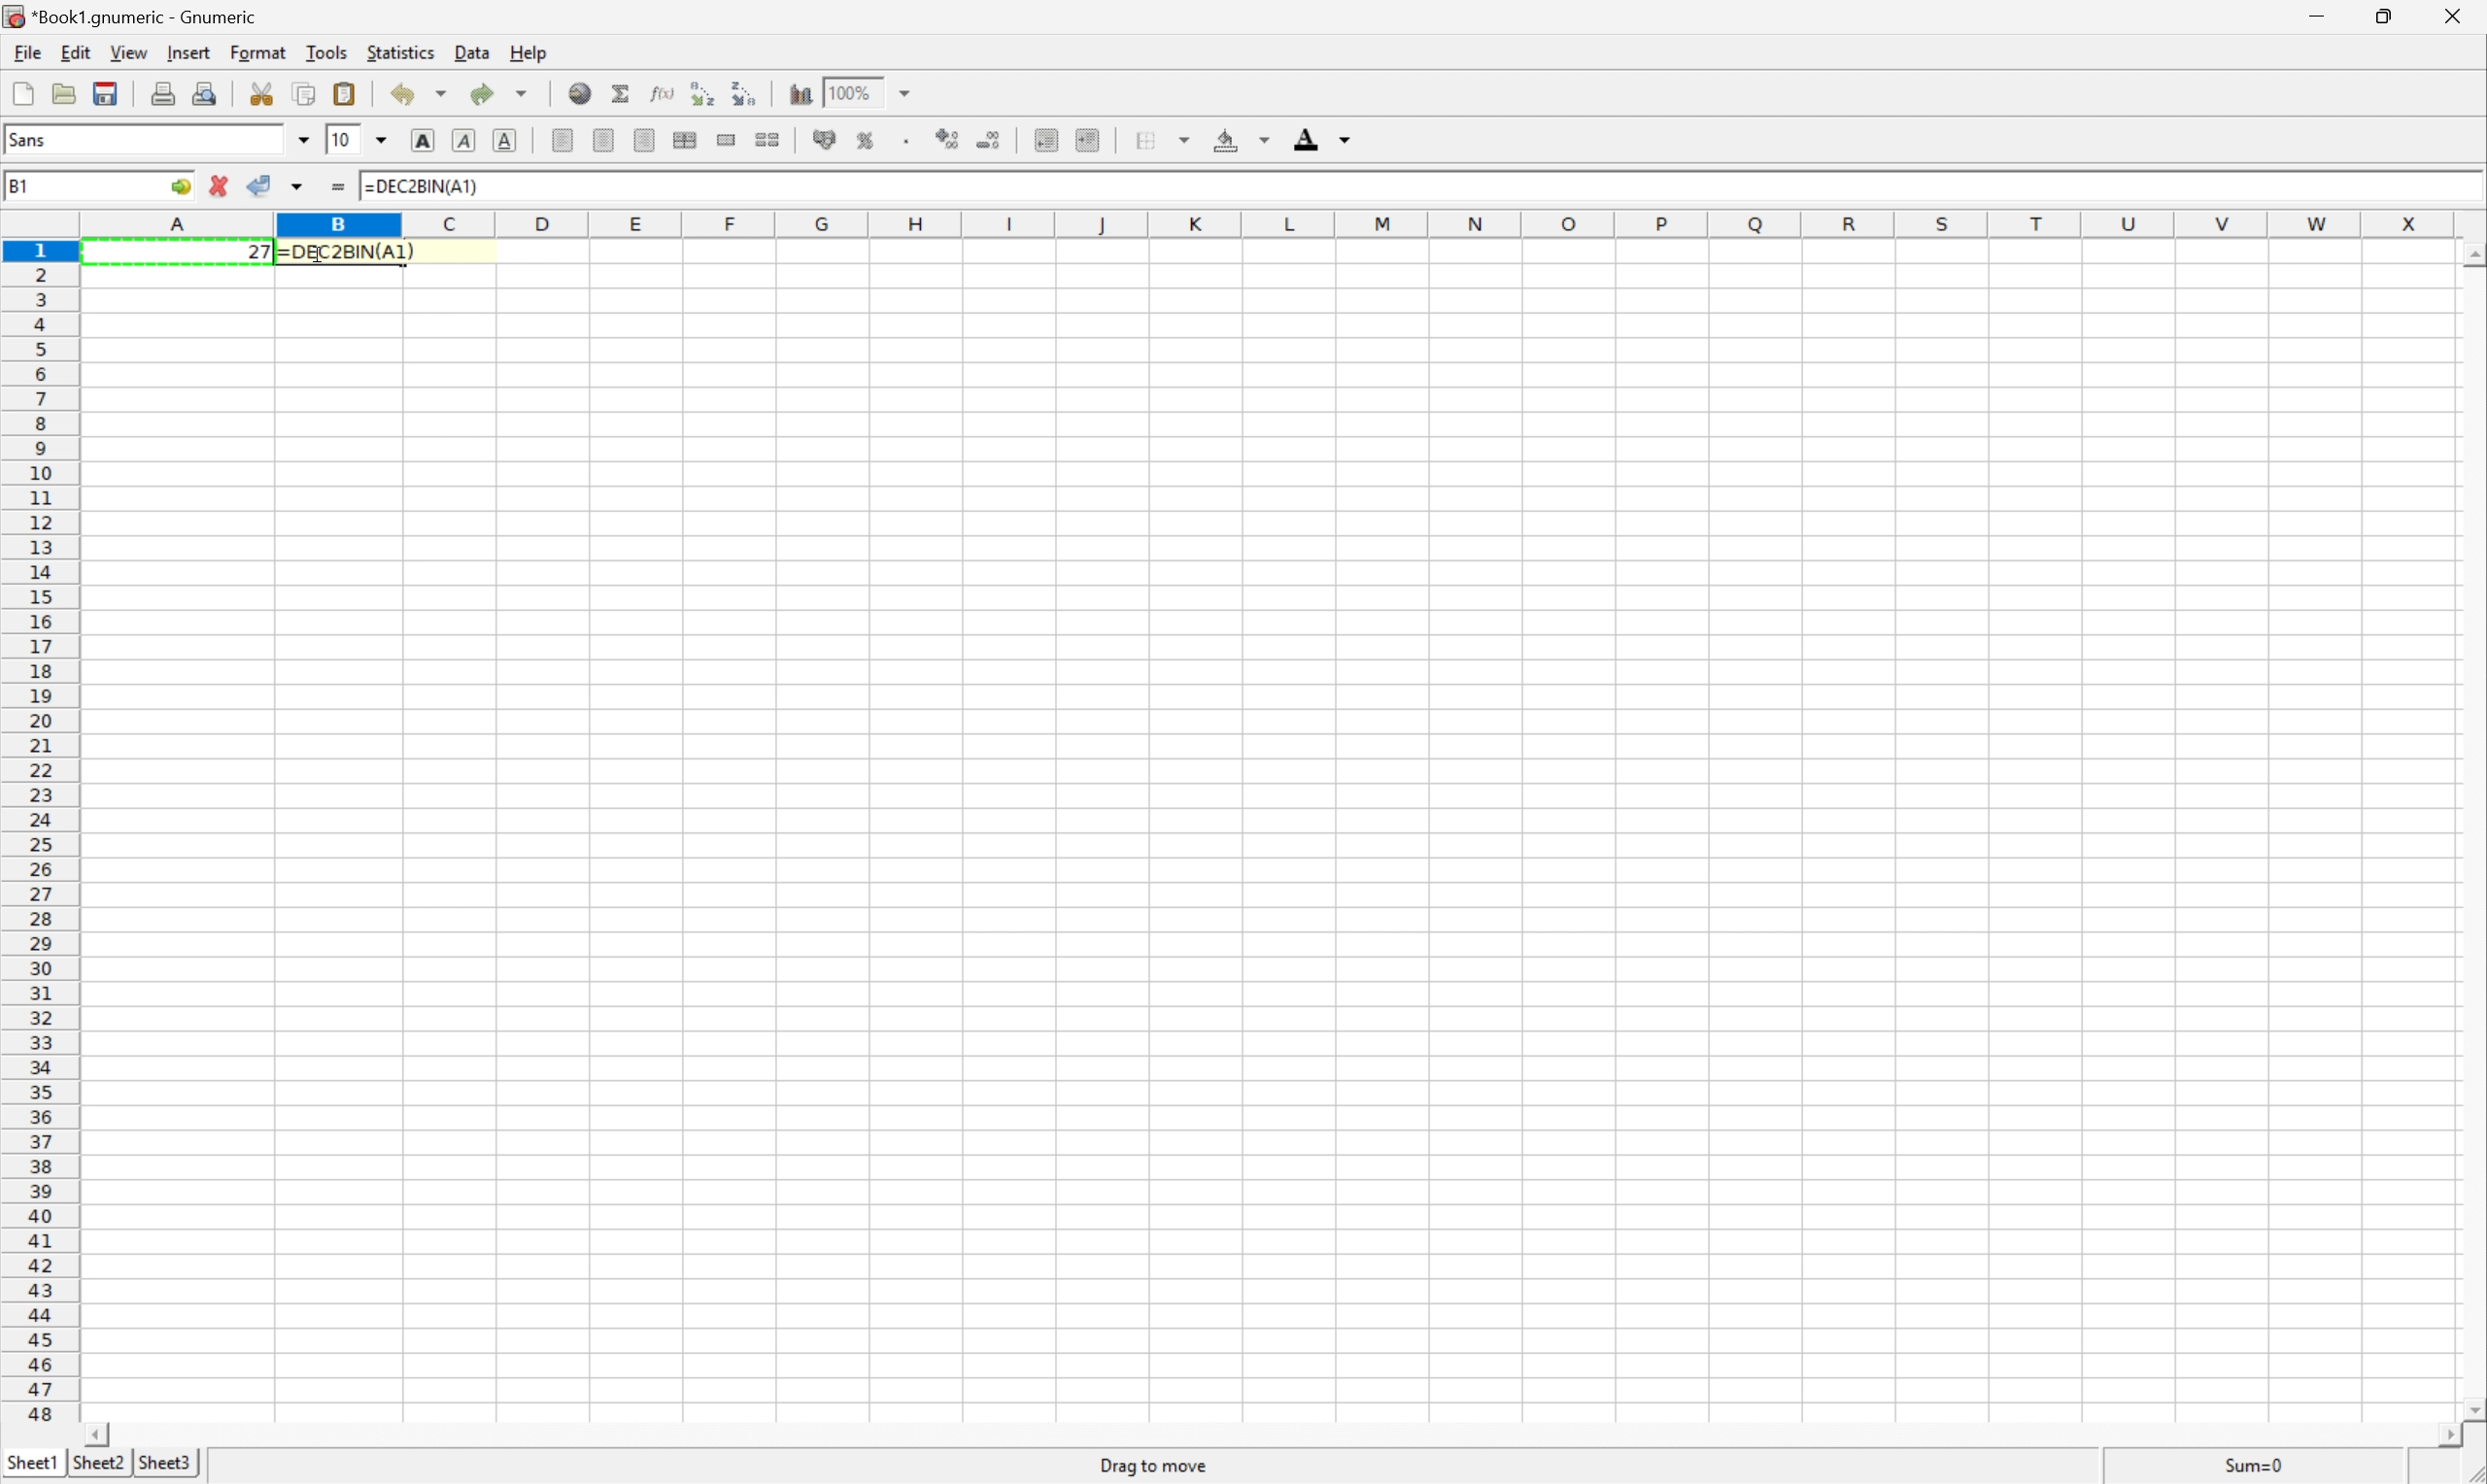 The height and width of the screenshot is (1484, 2487). I want to click on Split the merged ranges of cells, so click(767, 139).